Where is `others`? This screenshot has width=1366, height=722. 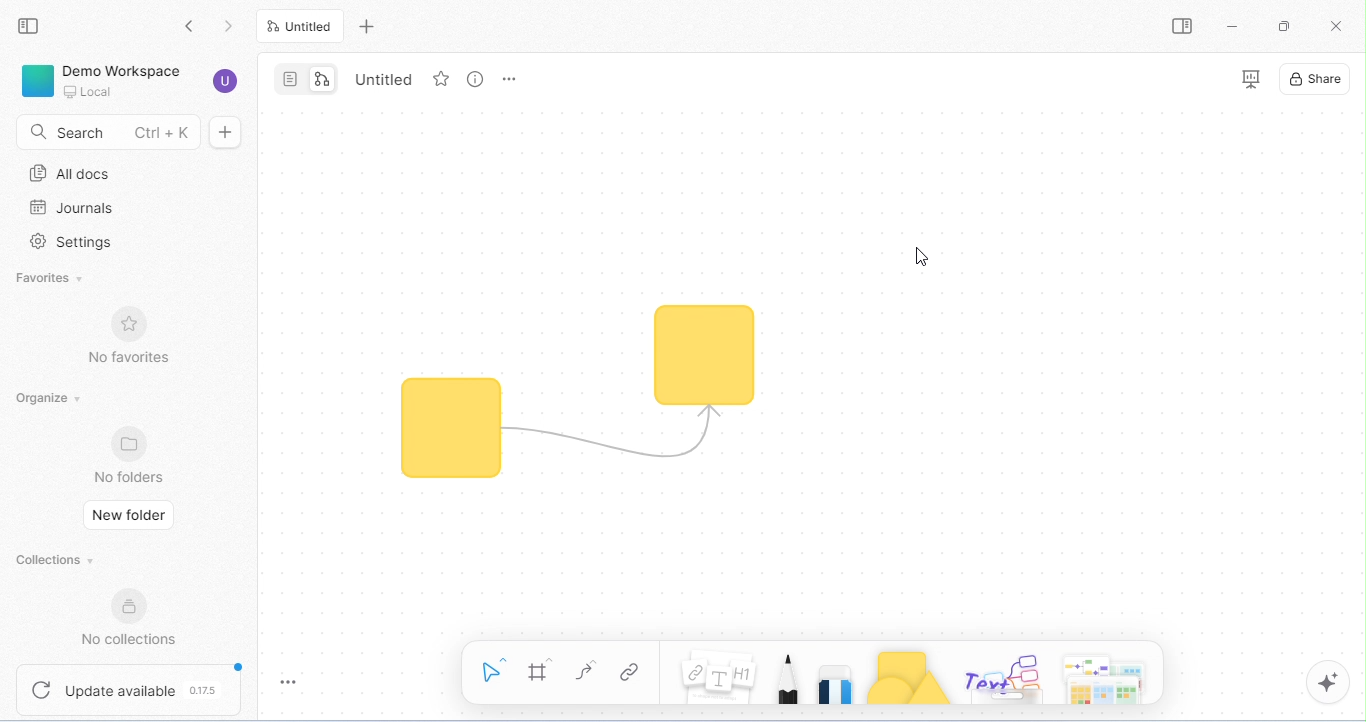
others is located at coordinates (1006, 678).